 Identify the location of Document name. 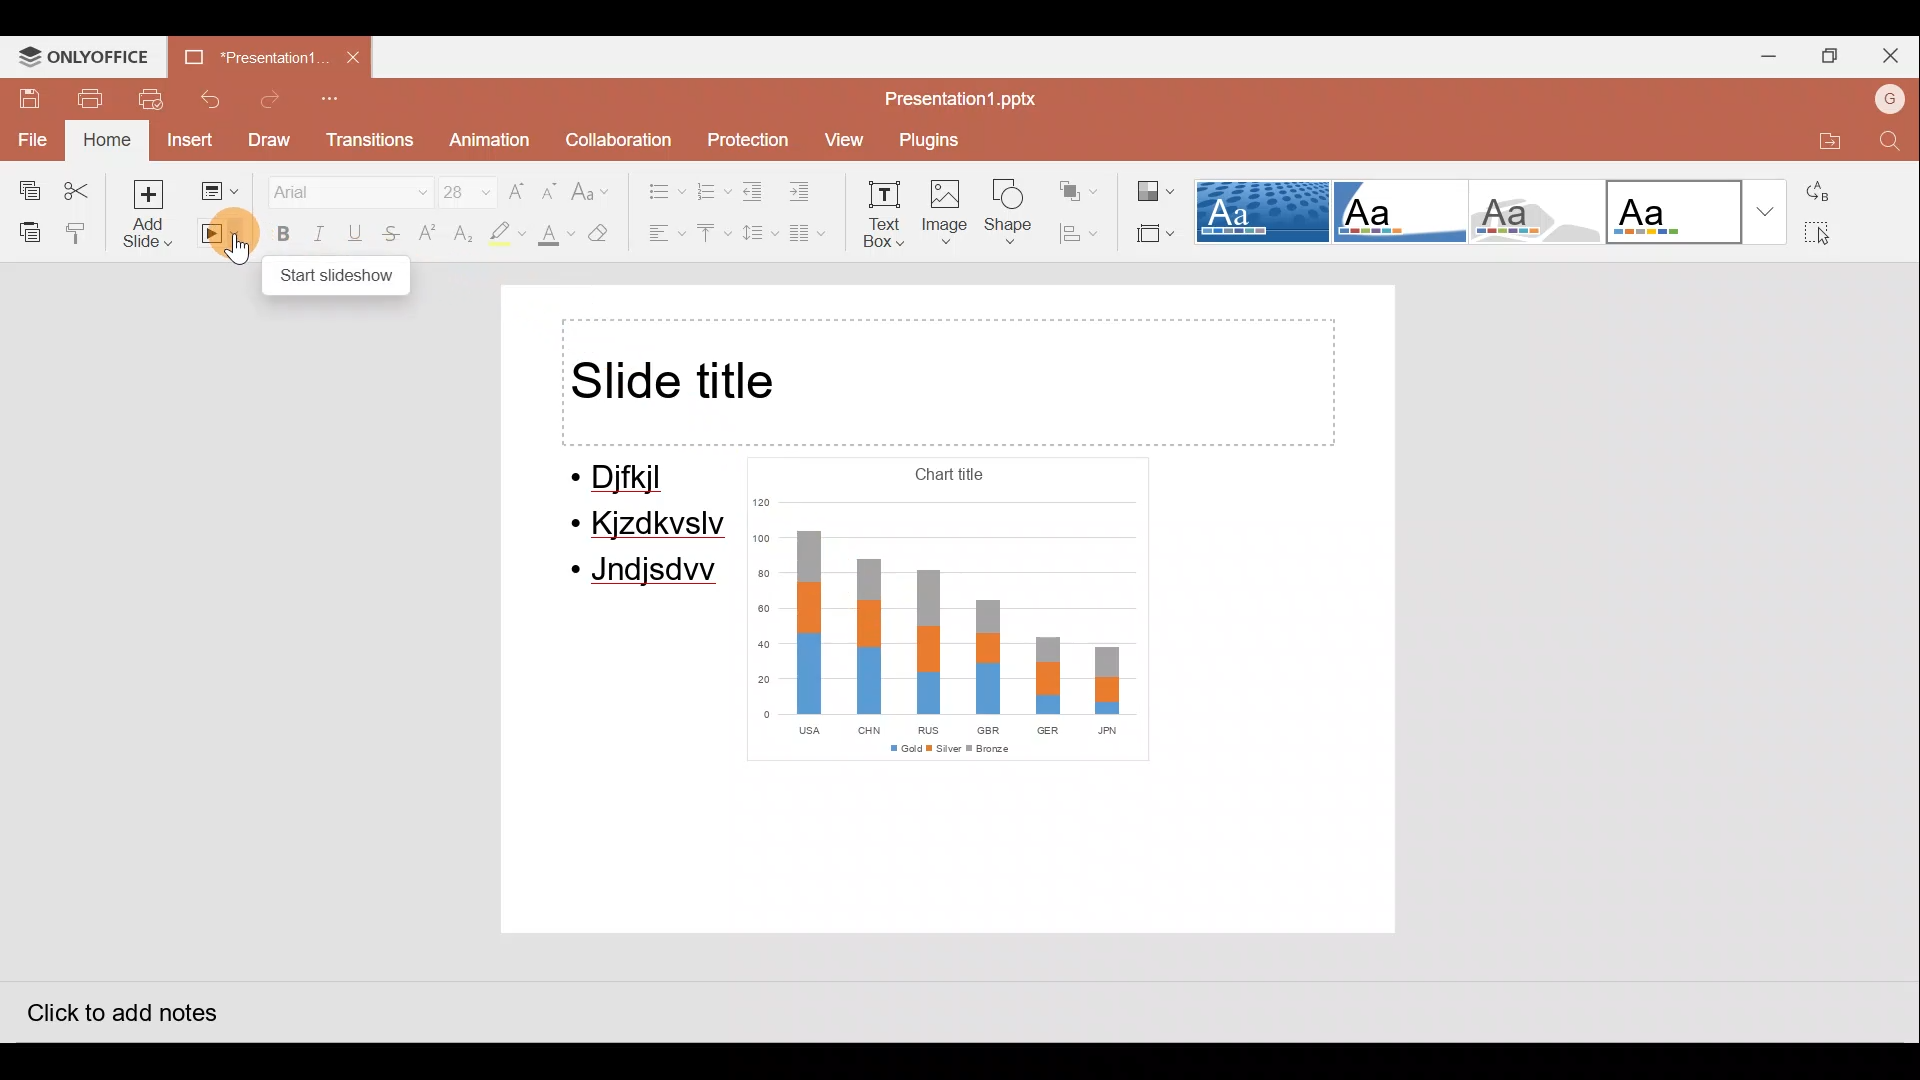
(245, 53).